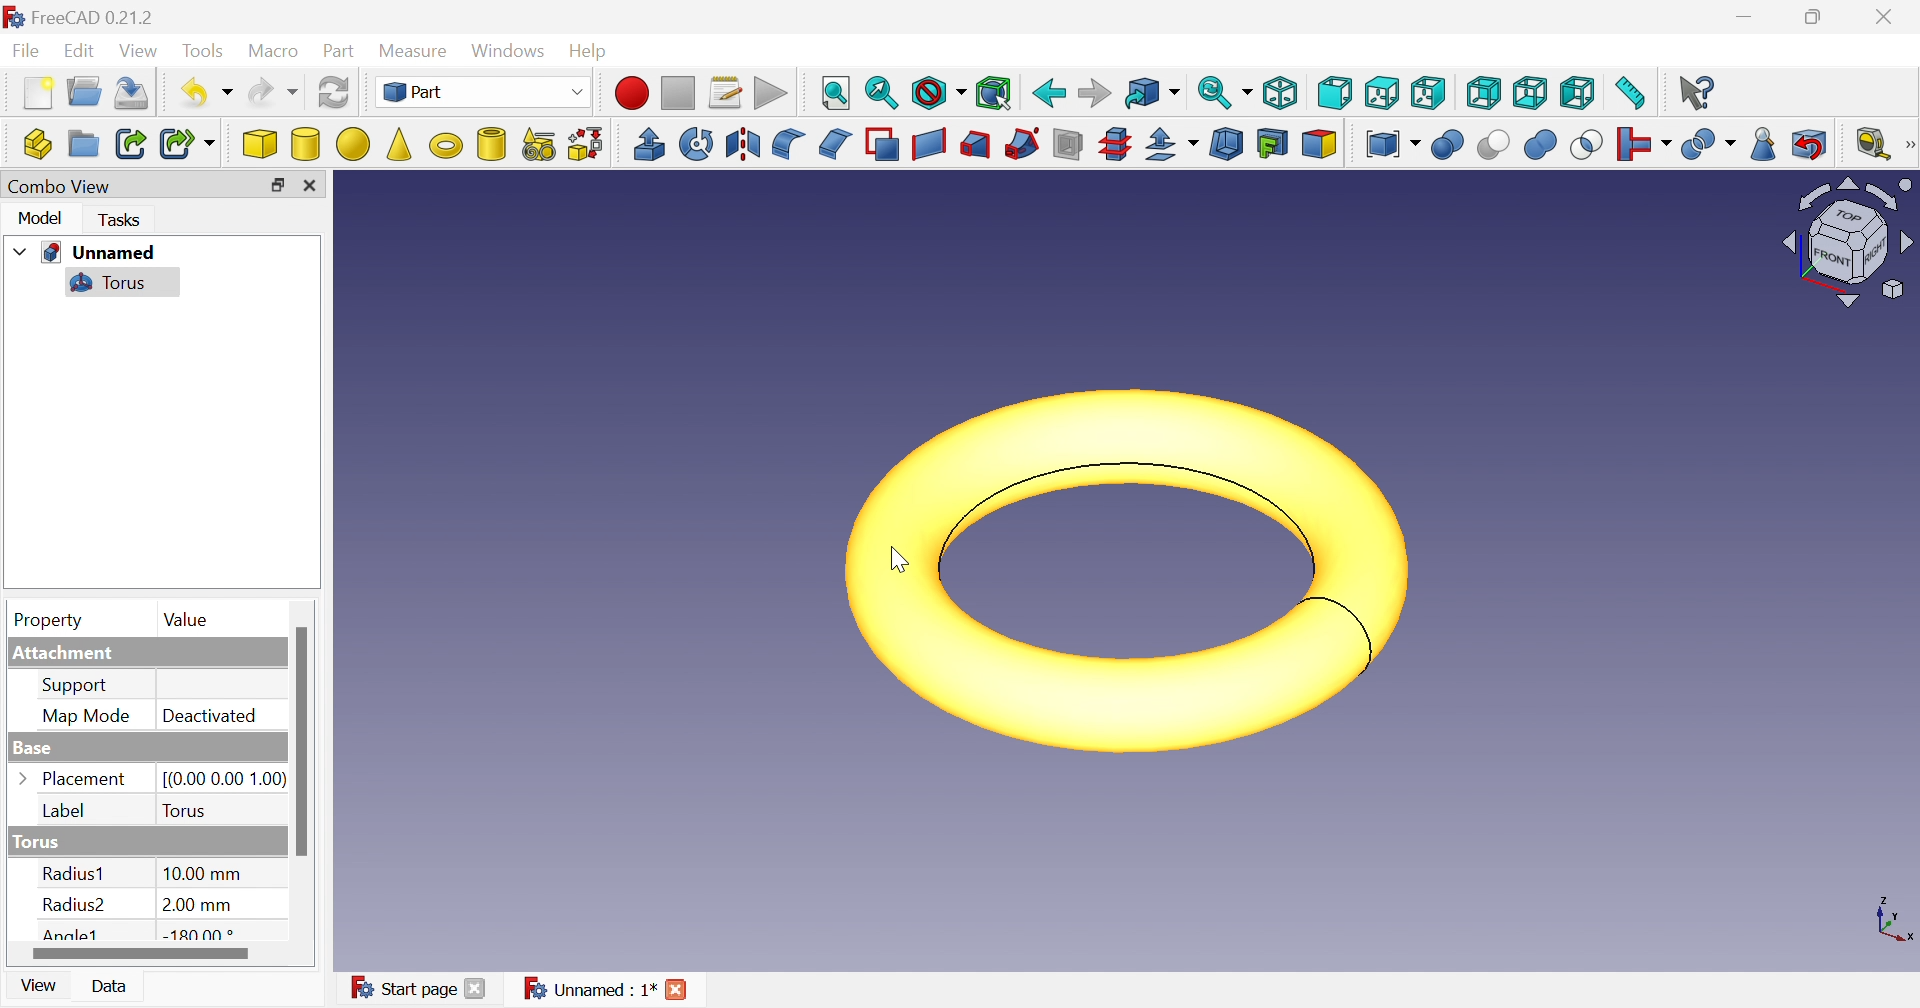 This screenshot has width=1920, height=1008. I want to click on Model, so click(38, 219).